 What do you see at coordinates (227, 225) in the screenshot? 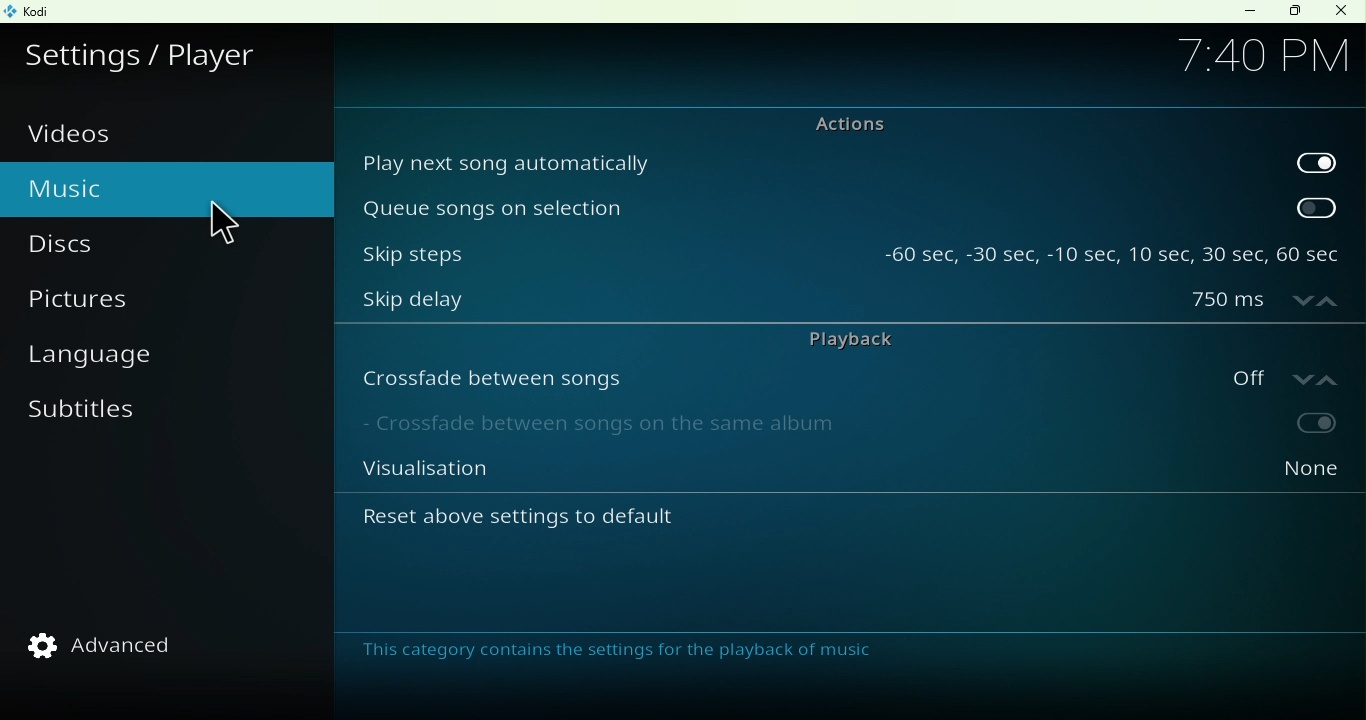
I see `cursor` at bounding box center [227, 225].